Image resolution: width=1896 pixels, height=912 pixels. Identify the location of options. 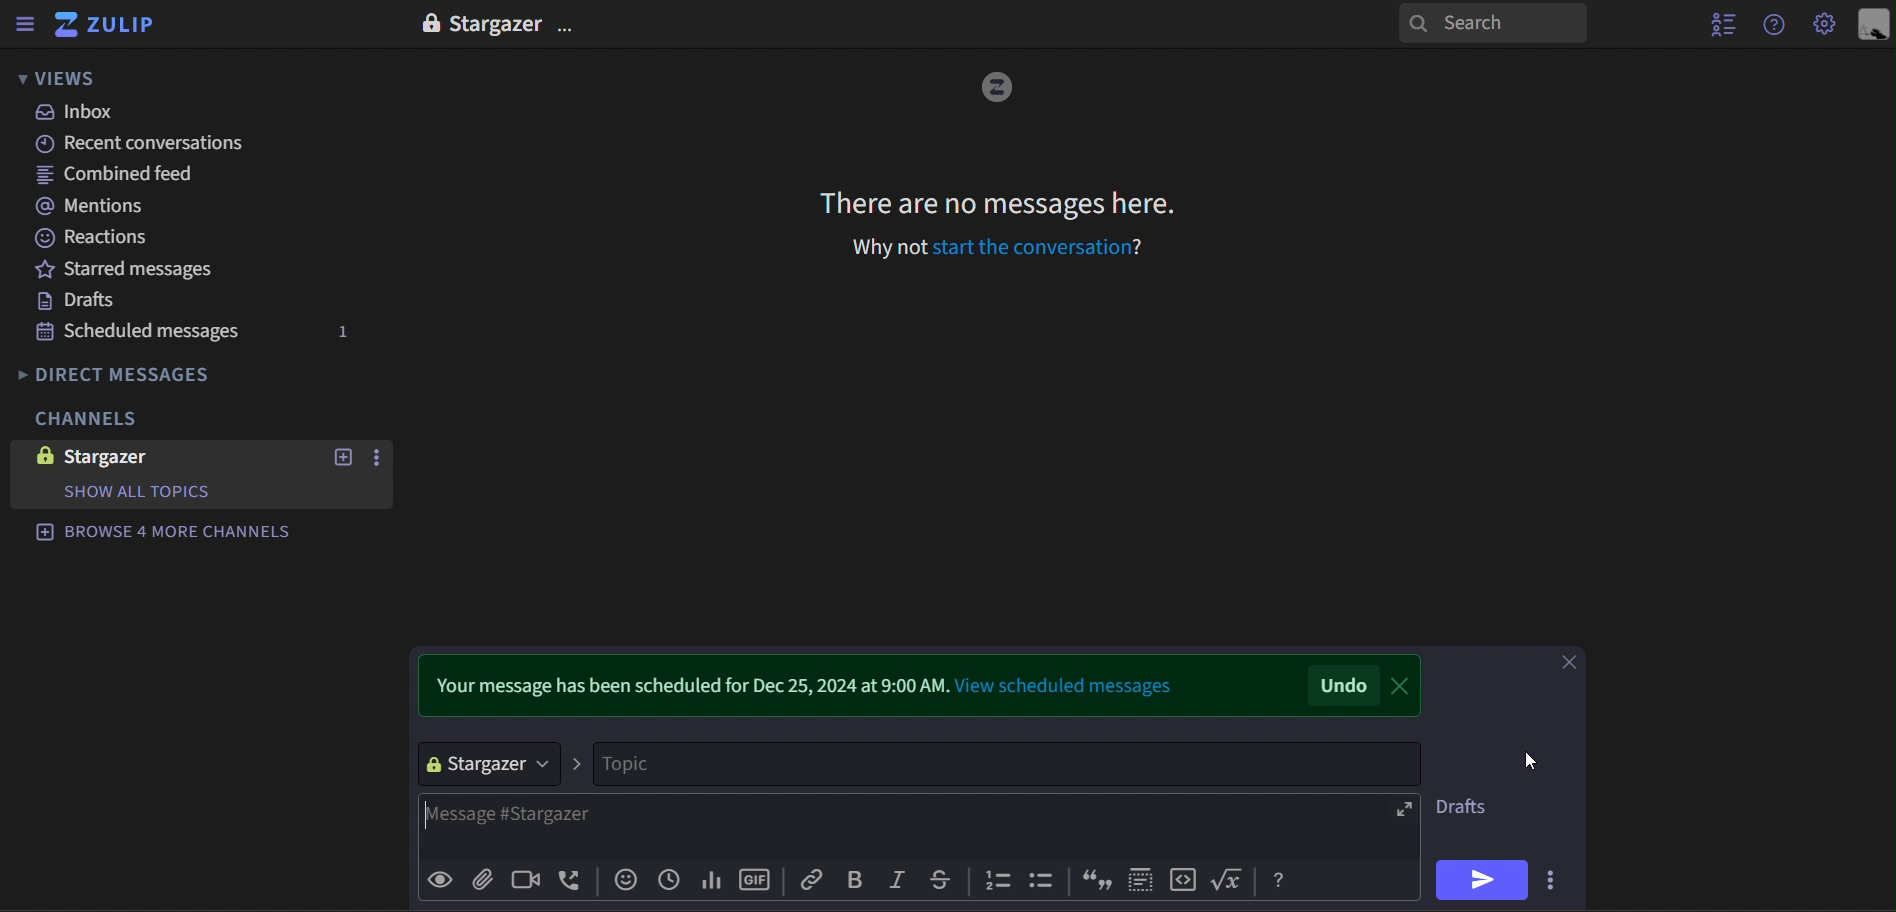
(380, 458).